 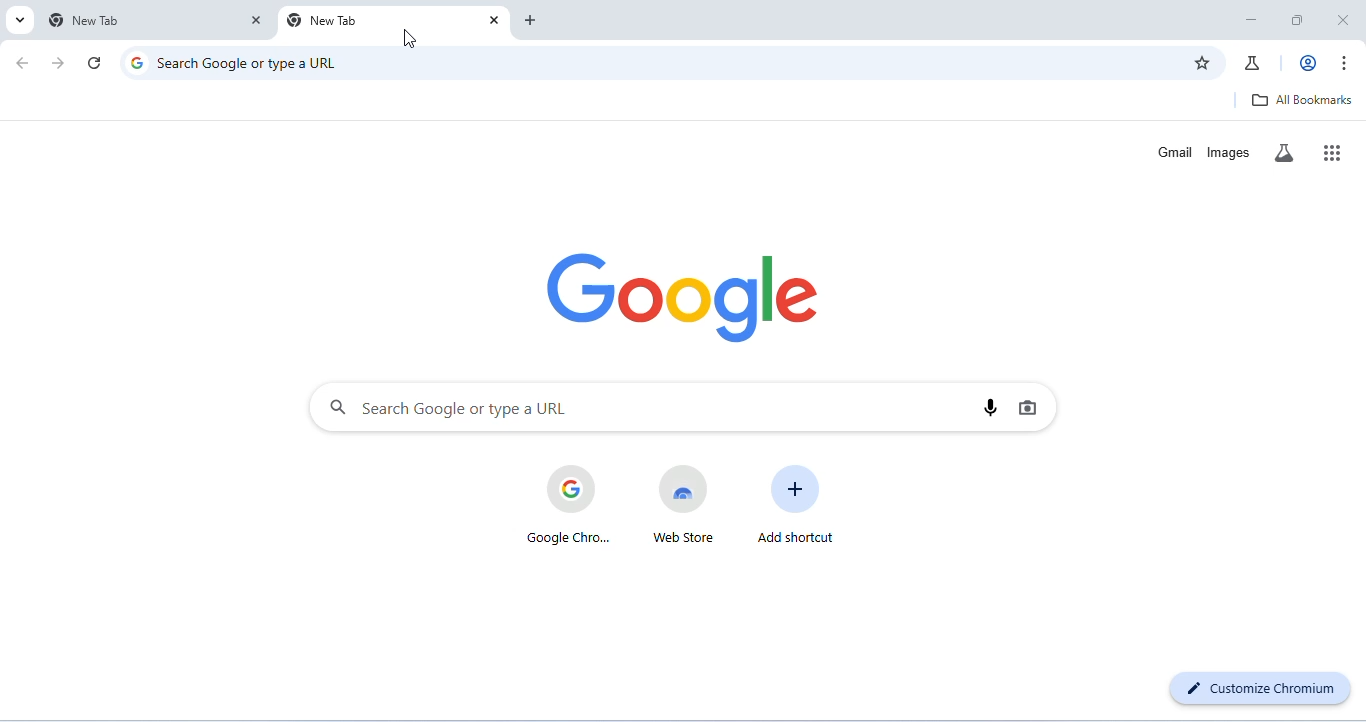 What do you see at coordinates (1308, 63) in the screenshot?
I see `account` at bounding box center [1308, 63].